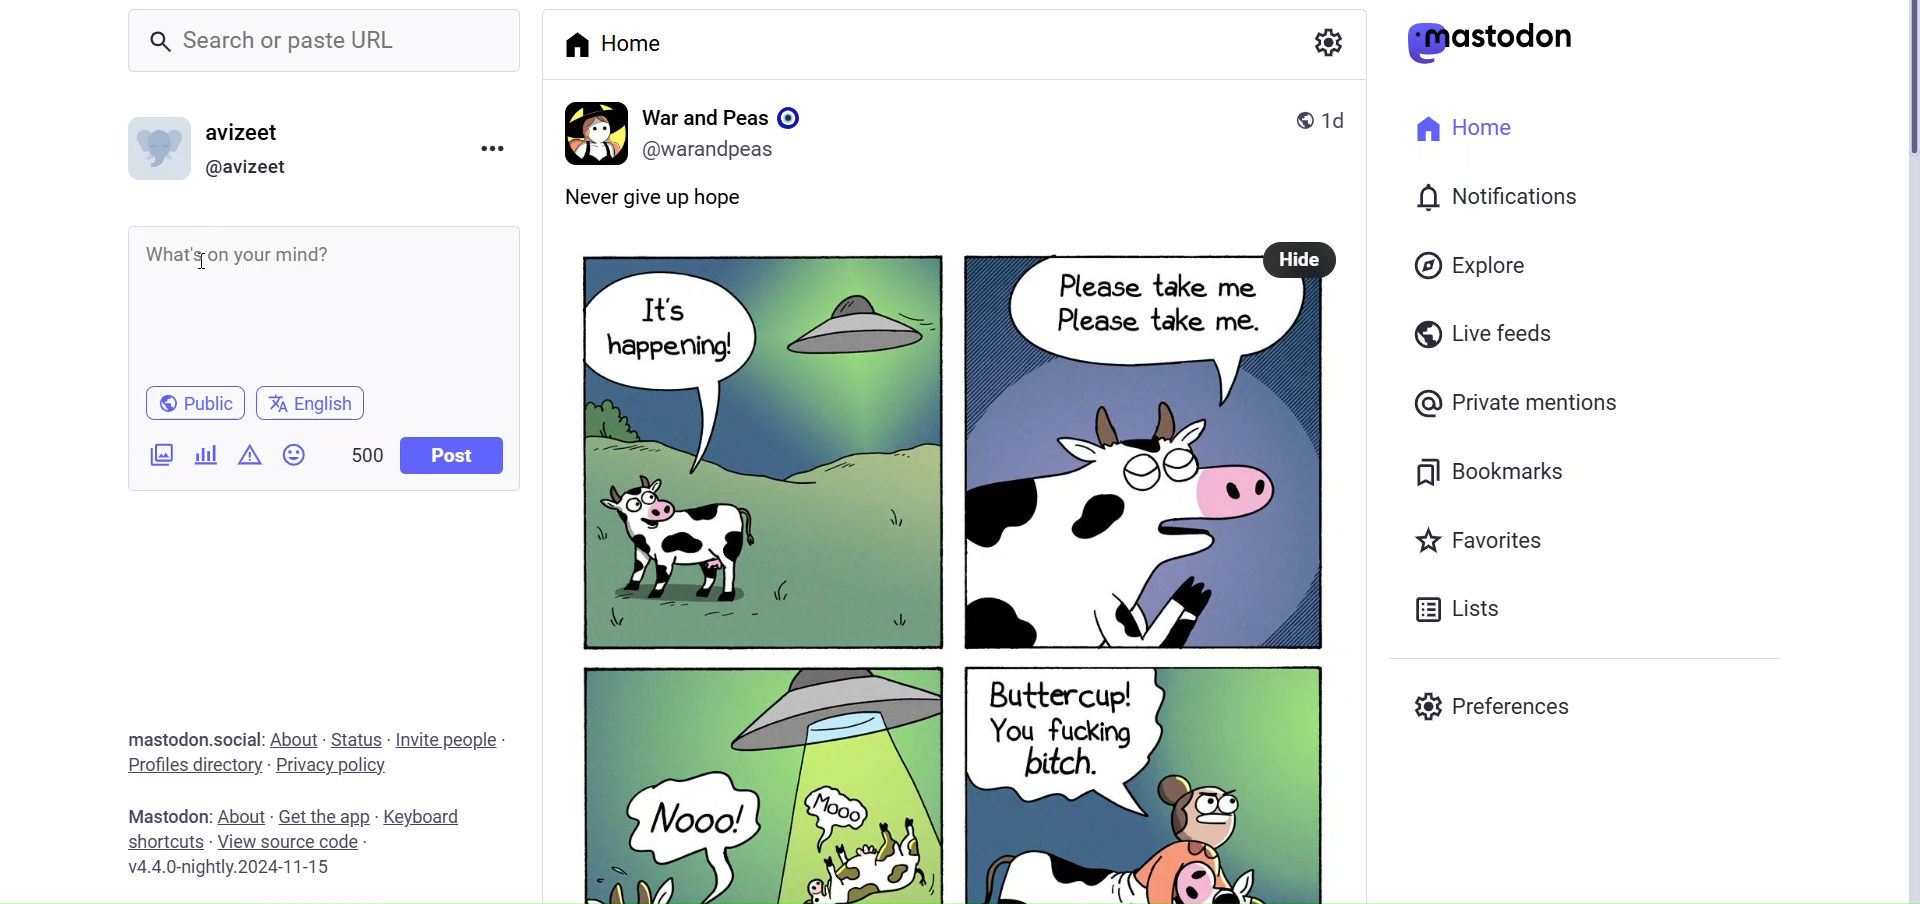 The width and height of the screenshot is (1920, 904). What do you see at coordinates (946, 591) in the screenshot?
I see `Post` at bounding box center [946, 591].